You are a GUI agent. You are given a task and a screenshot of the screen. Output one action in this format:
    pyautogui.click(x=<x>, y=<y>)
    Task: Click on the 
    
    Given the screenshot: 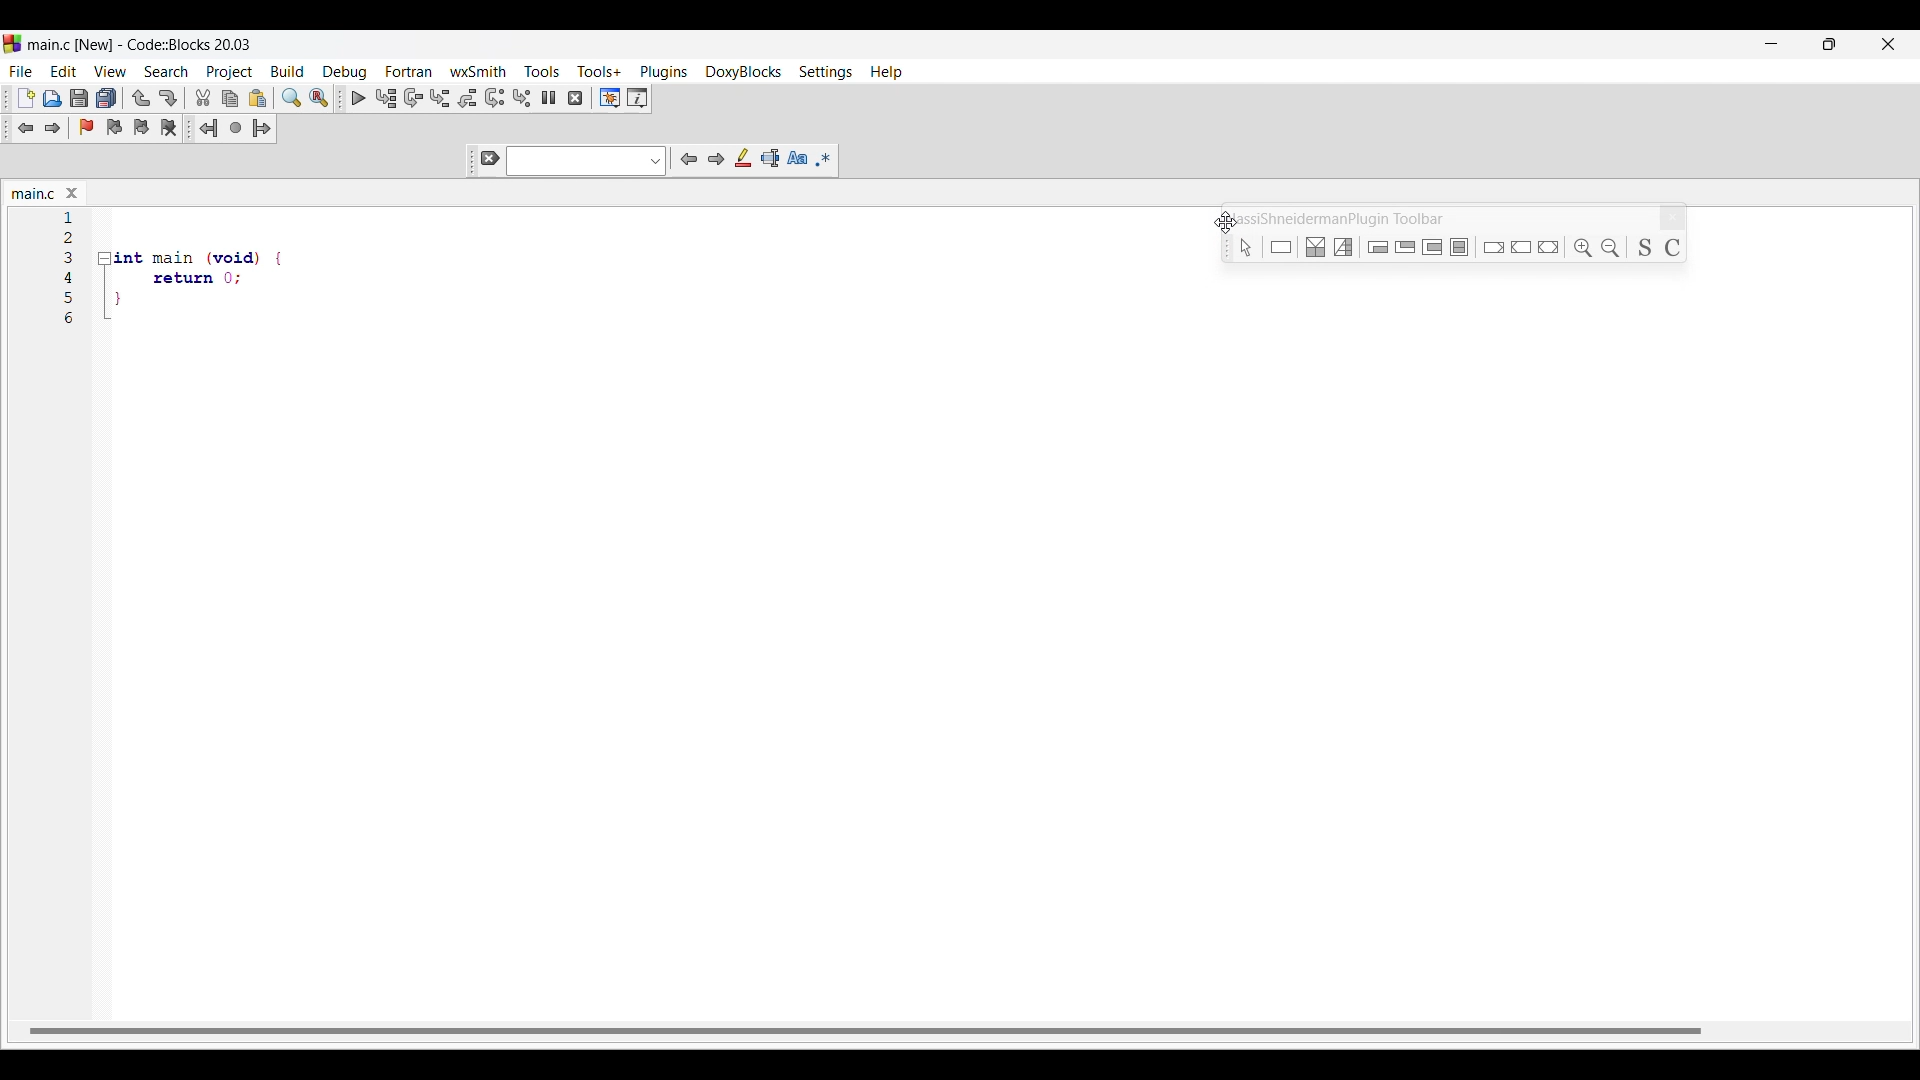 What is the action you would take?
    pyautogui.click(x=1644, y=247)
    